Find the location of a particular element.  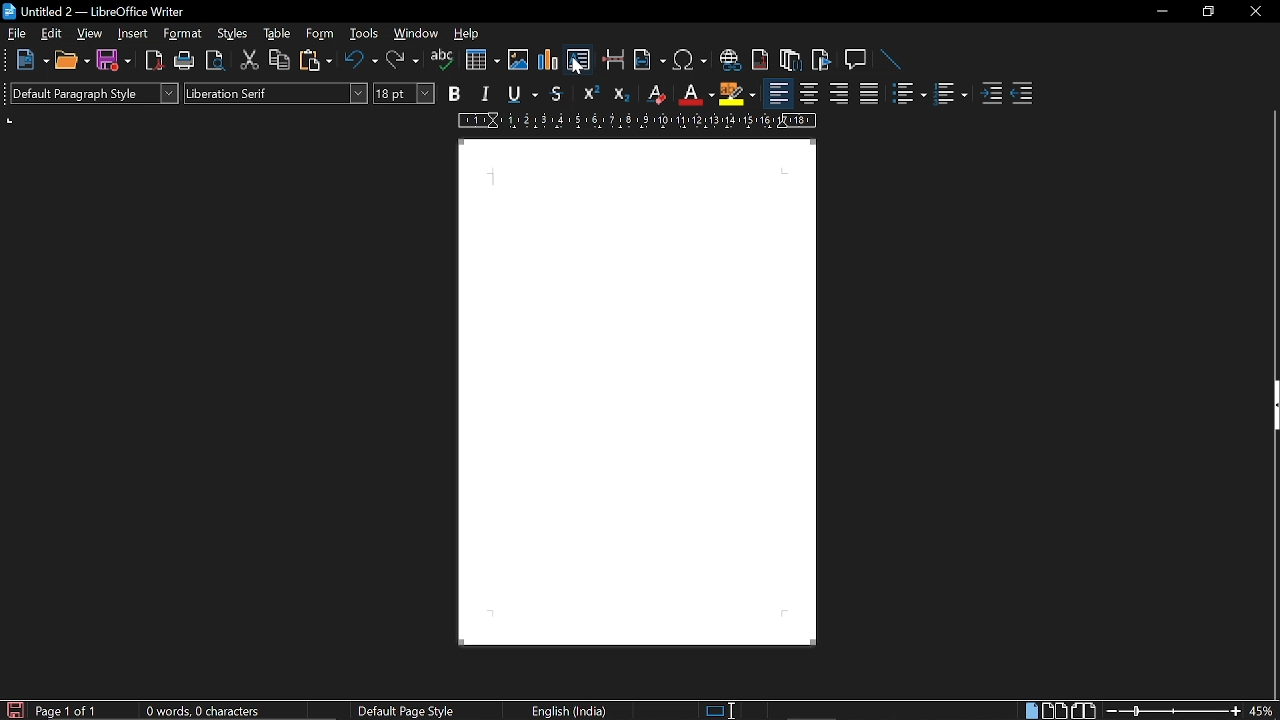

spell check is located at coordinates (441, 62).